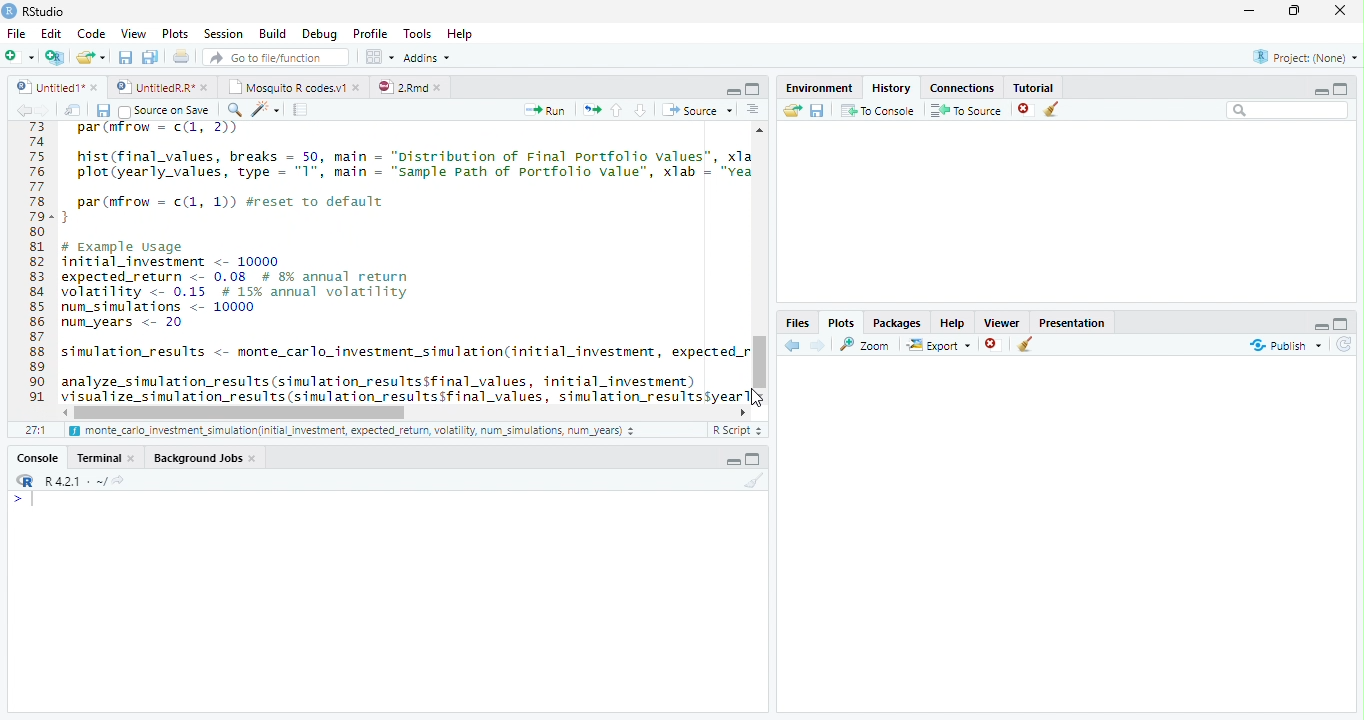 Image resolution: width=1364 pixels, height=720 pixels. What do you see at coordinates (1026, 346) in the screenshot?
I see `Clear` at bounding box center [1026, 346].